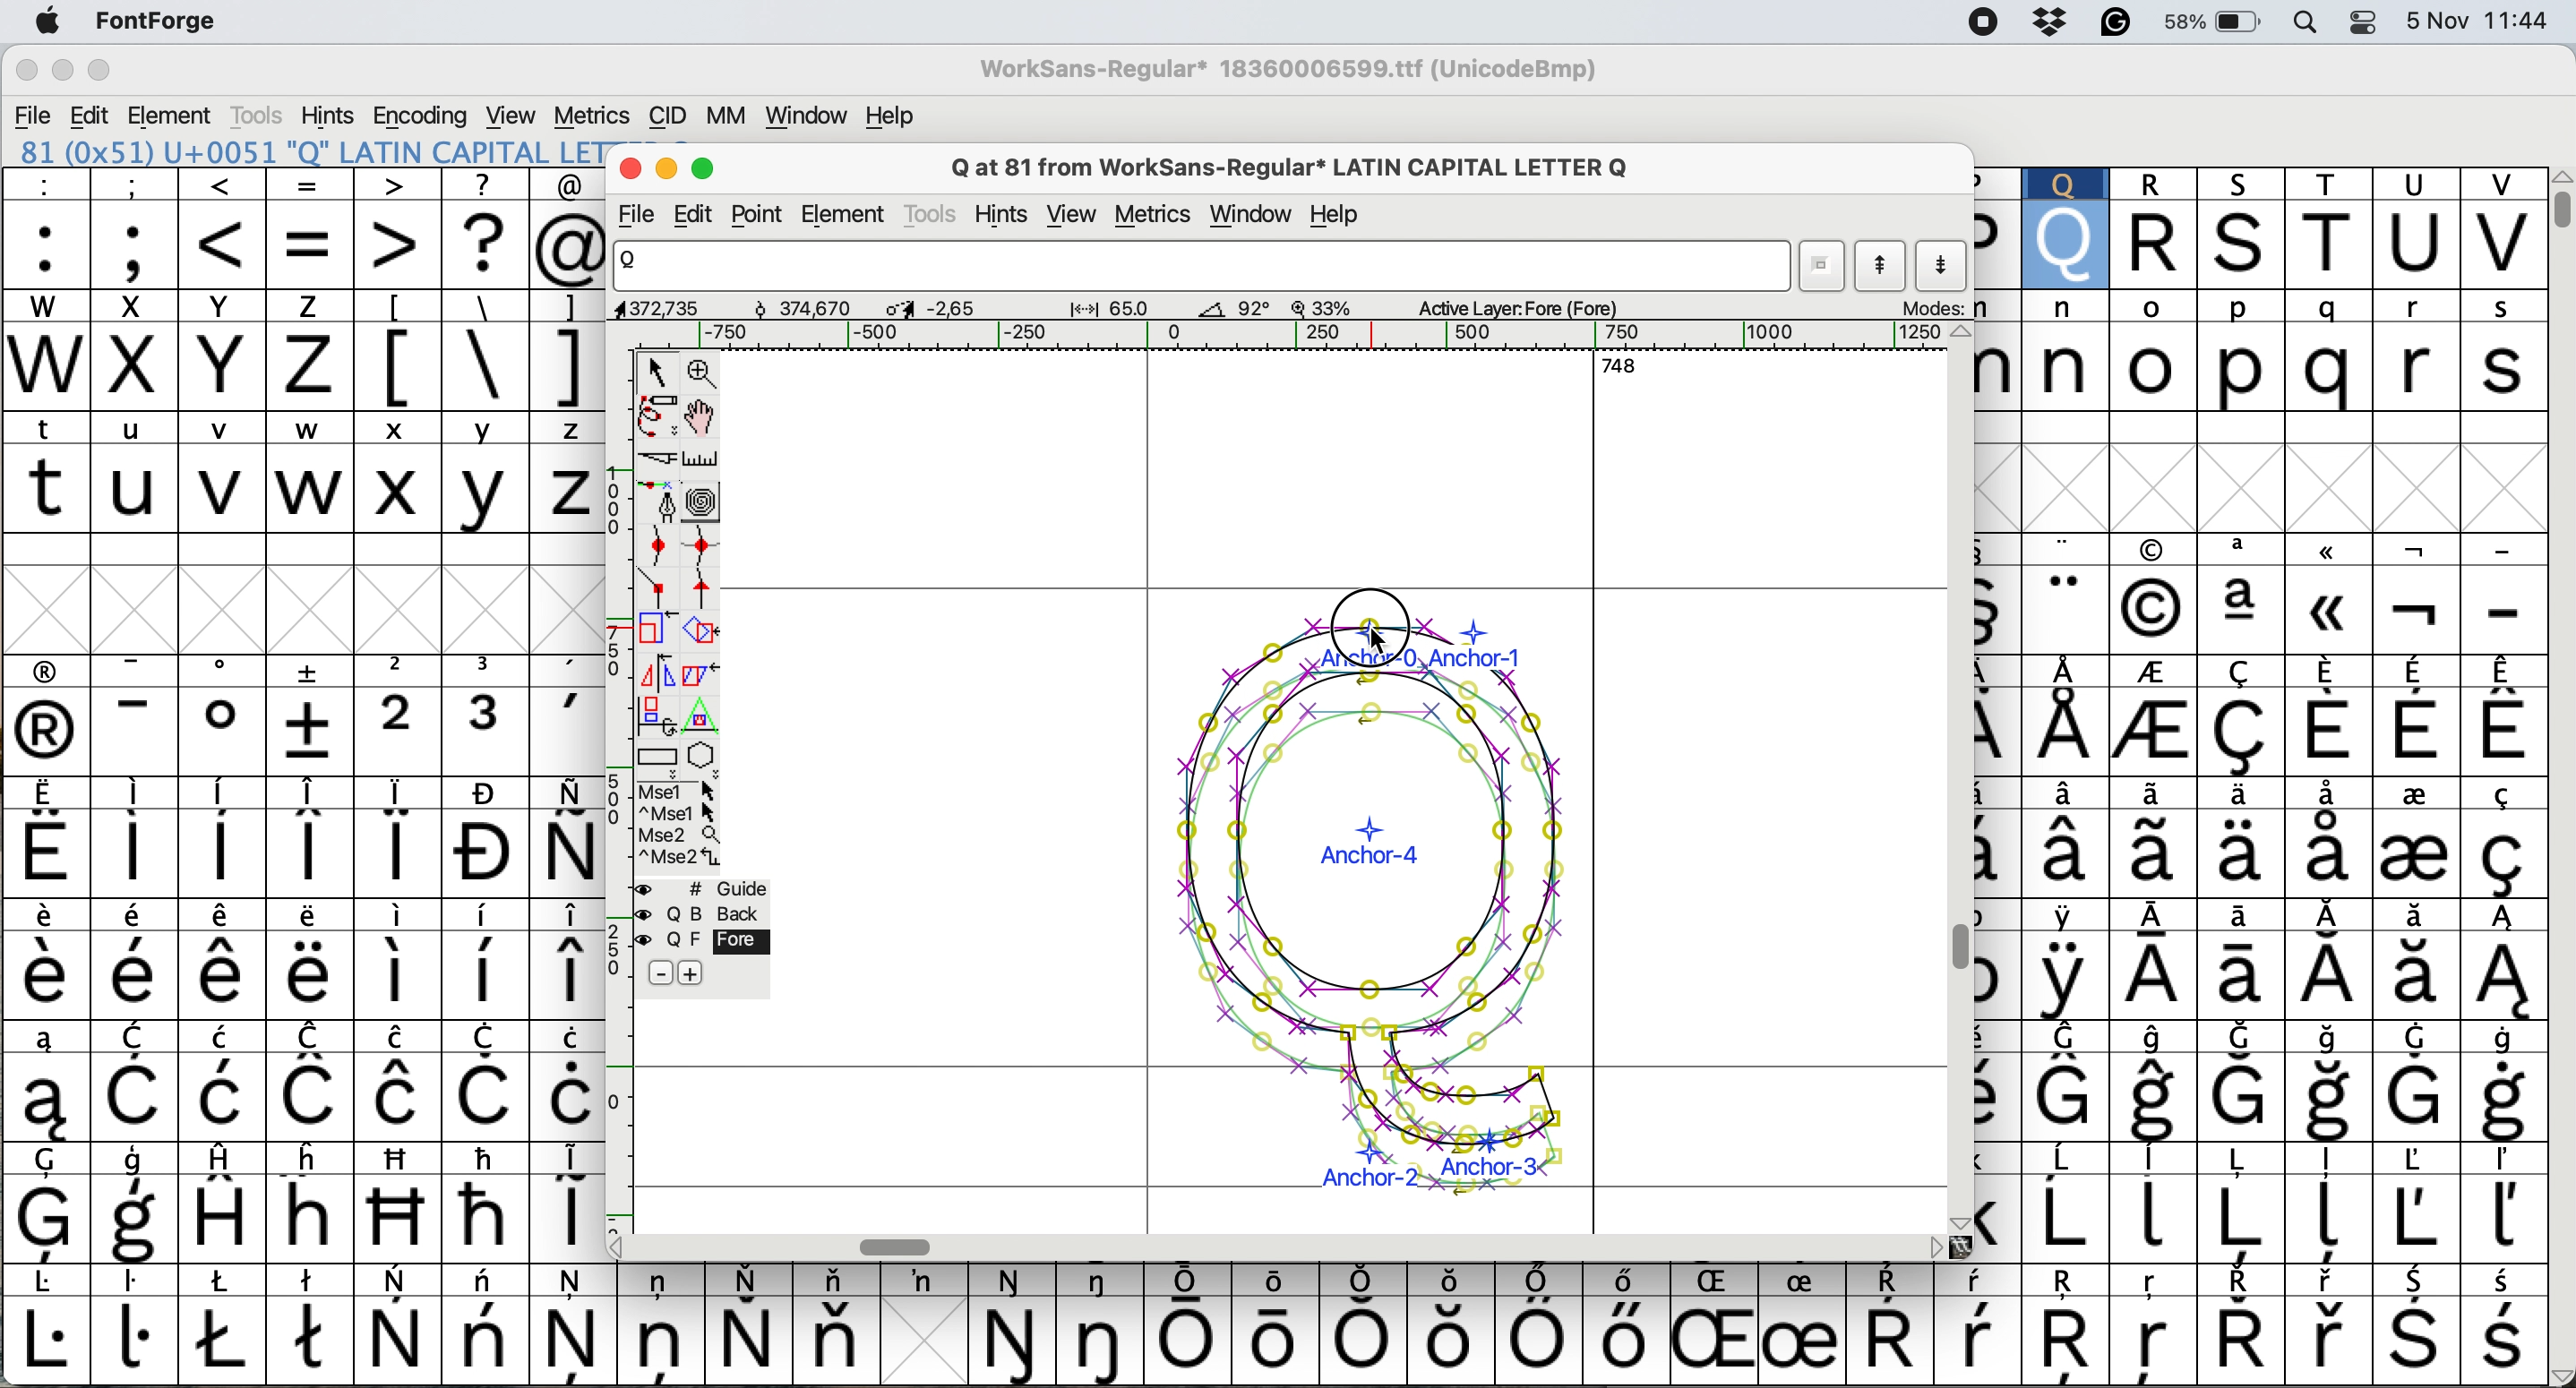 The width and height of the screenshot is (2576, 1388). Describe the element at coordinates (1297, 168) in the screenshot. I see `Q at 81 from WorkSans-Regular* LATIN CAPITAL LETTER Q` at that location.